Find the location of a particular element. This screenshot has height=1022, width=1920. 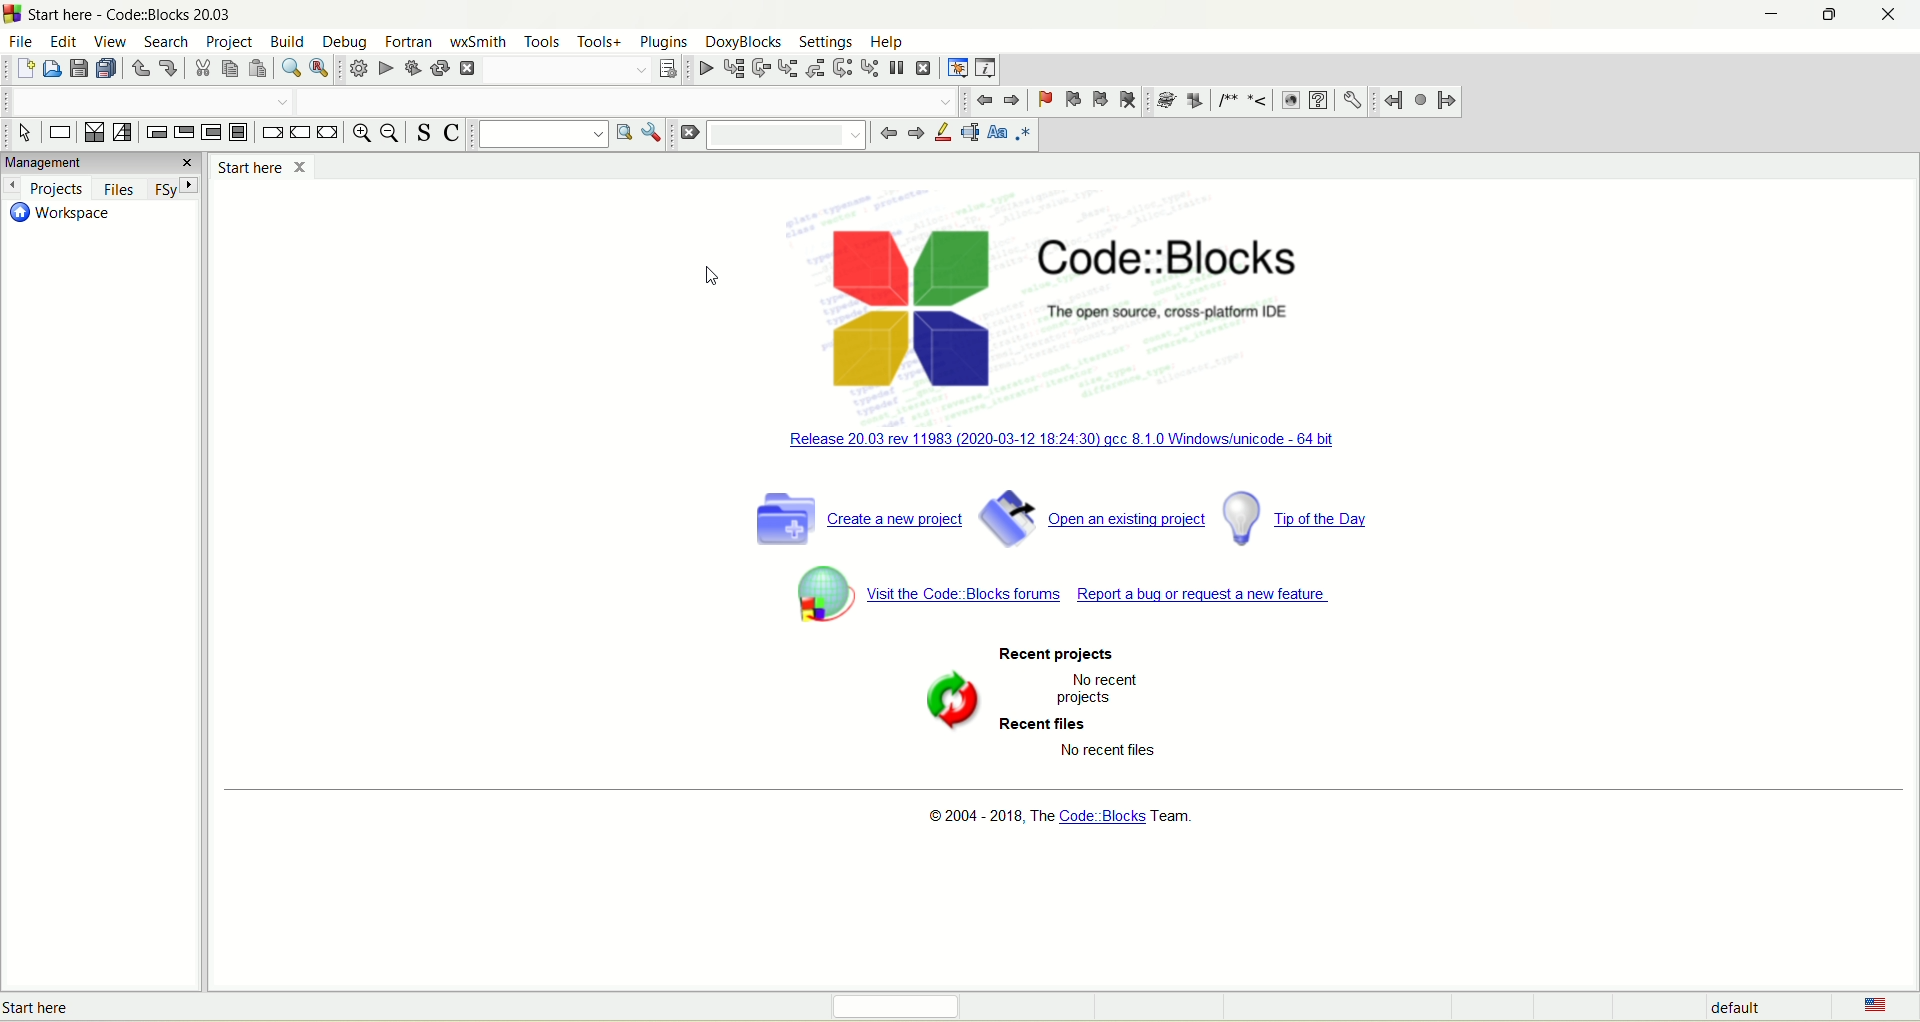

plugins is located at coordinates (664, 42).